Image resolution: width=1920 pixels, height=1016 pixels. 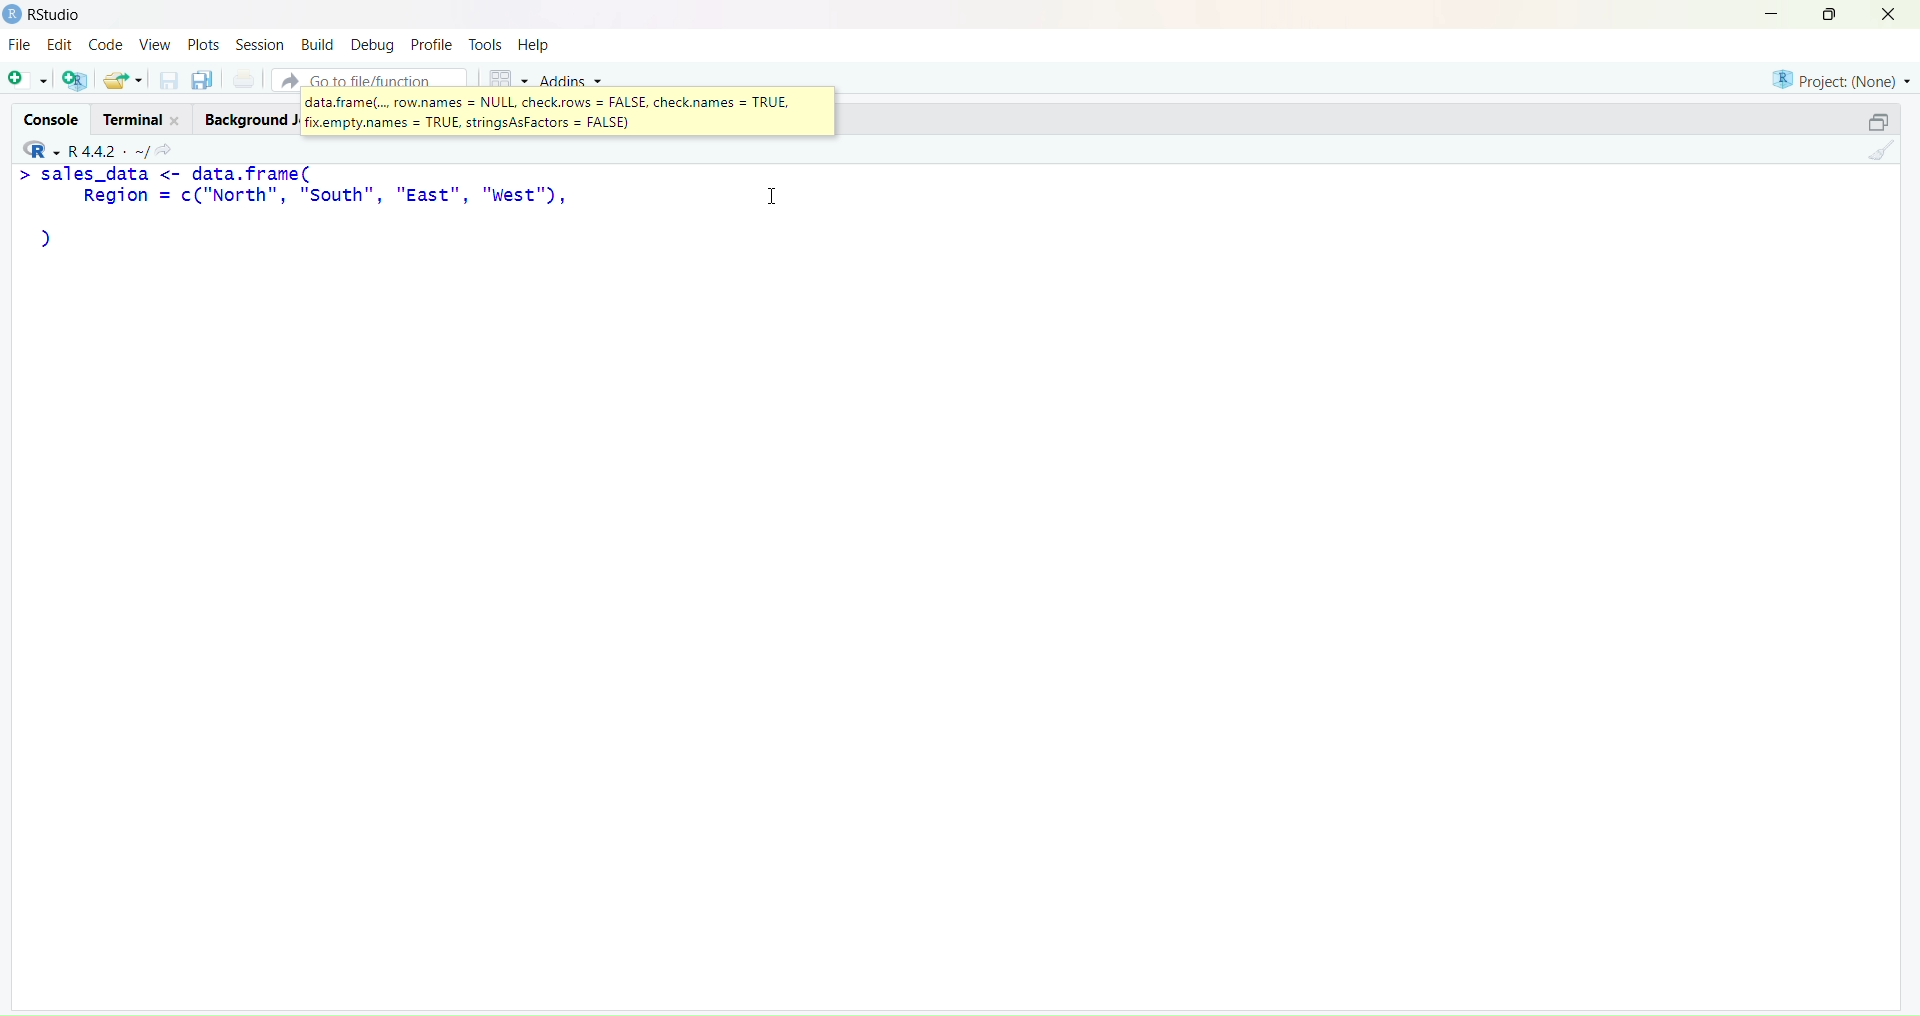 I want to click on save as, so click(x=202, y=81).